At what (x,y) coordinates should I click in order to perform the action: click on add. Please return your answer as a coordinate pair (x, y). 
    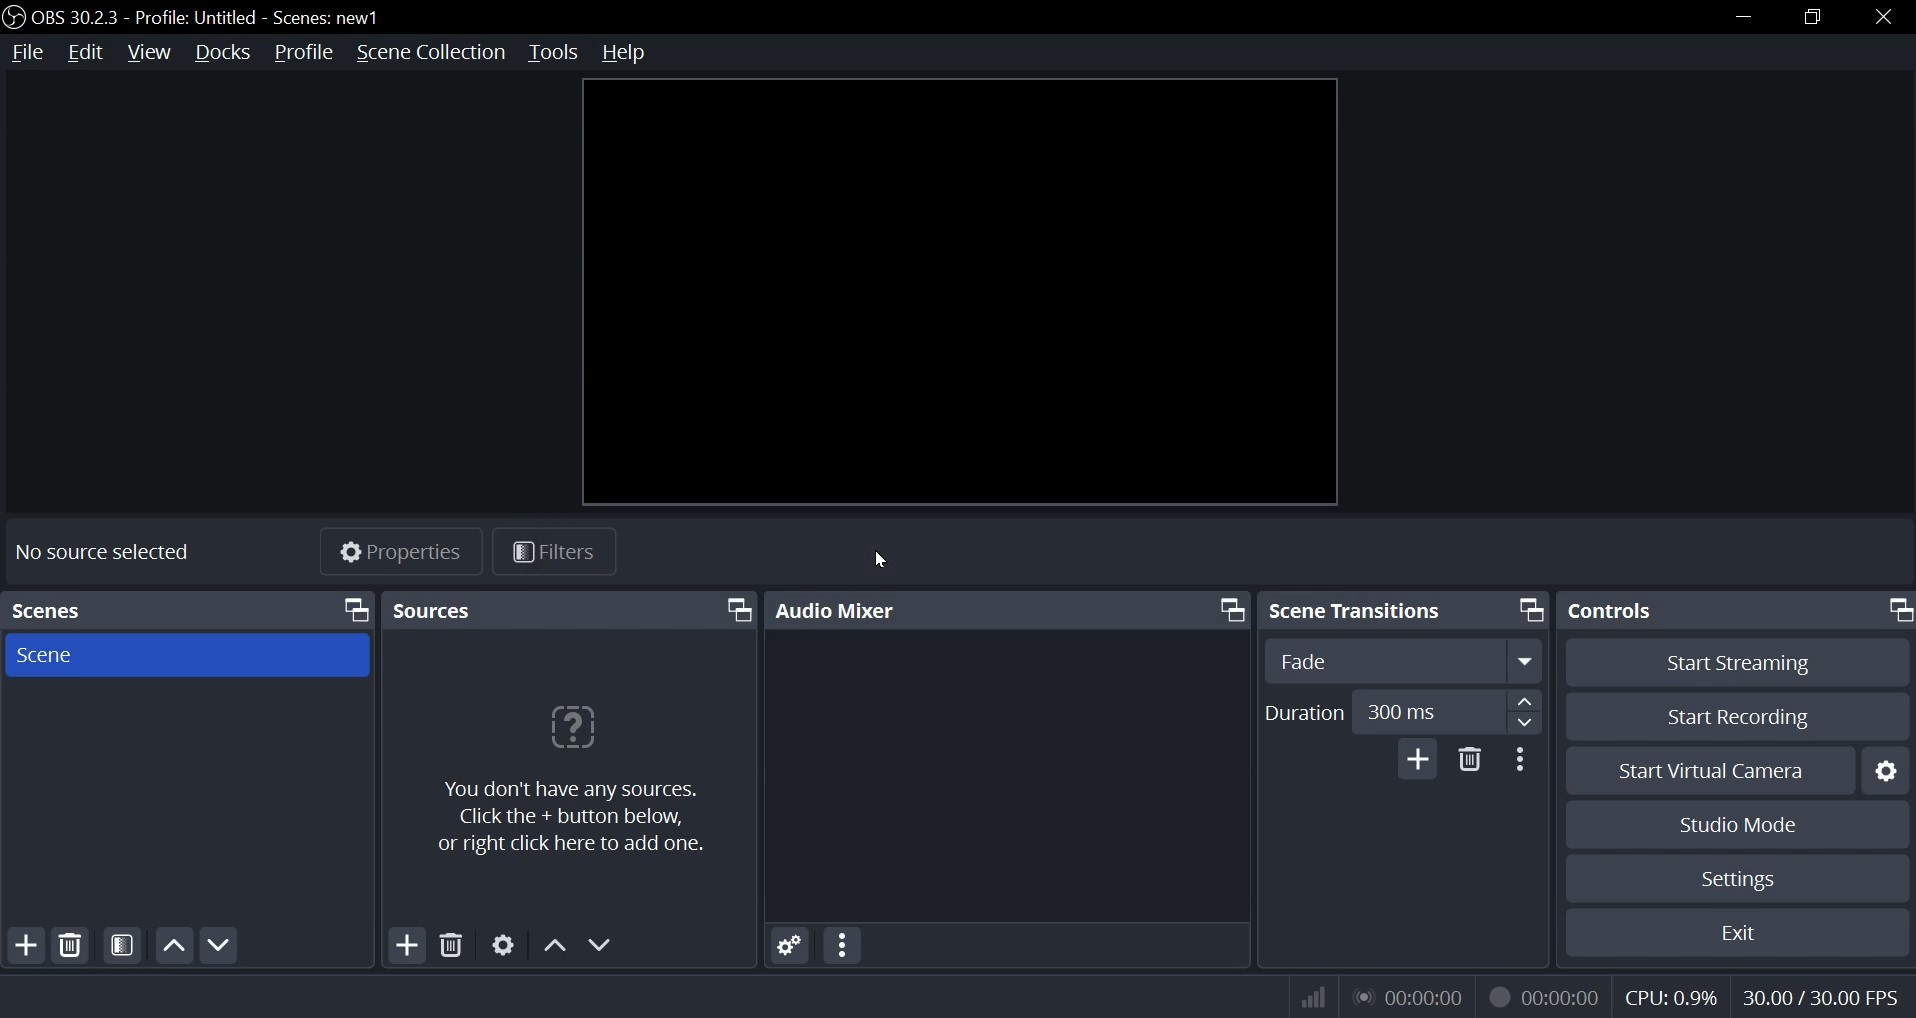
    Looking at the image, I should click on (29, 943).